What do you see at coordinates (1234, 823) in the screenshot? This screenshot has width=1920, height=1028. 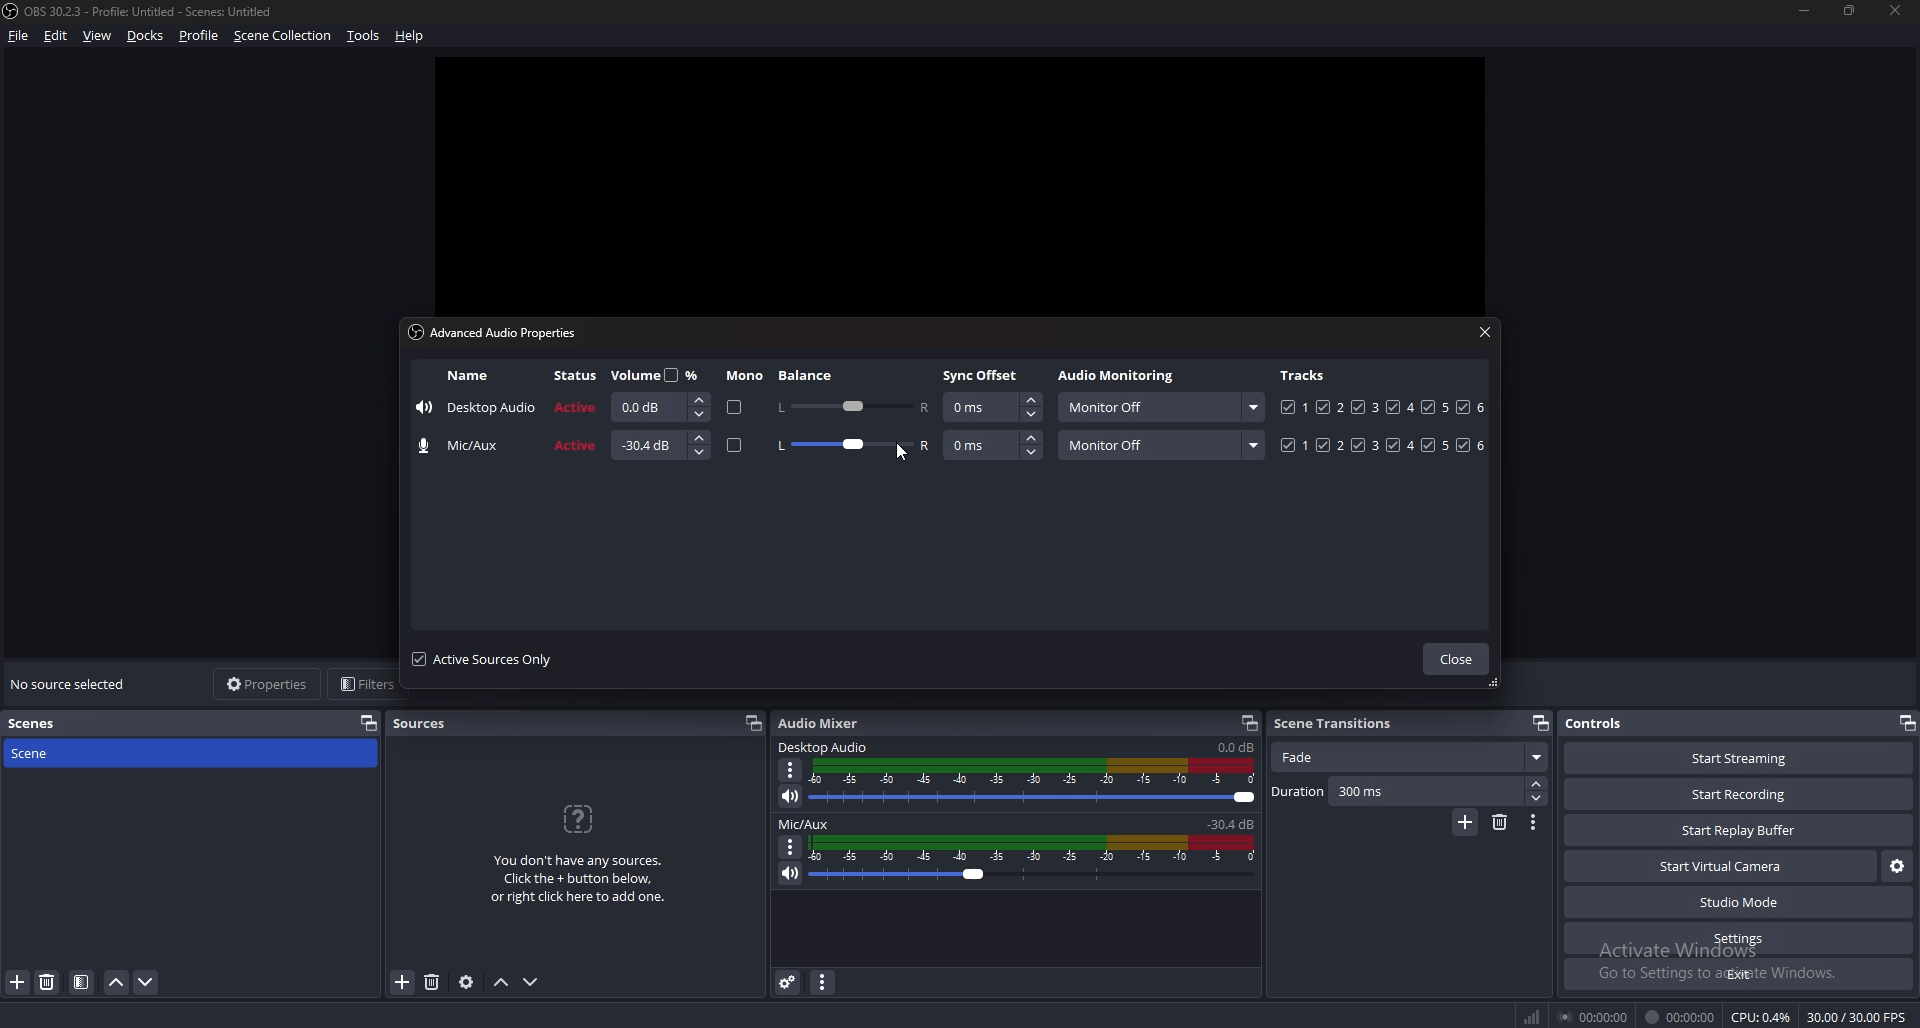 I see `mic/aux volume` at bounding box center [1234, 823].